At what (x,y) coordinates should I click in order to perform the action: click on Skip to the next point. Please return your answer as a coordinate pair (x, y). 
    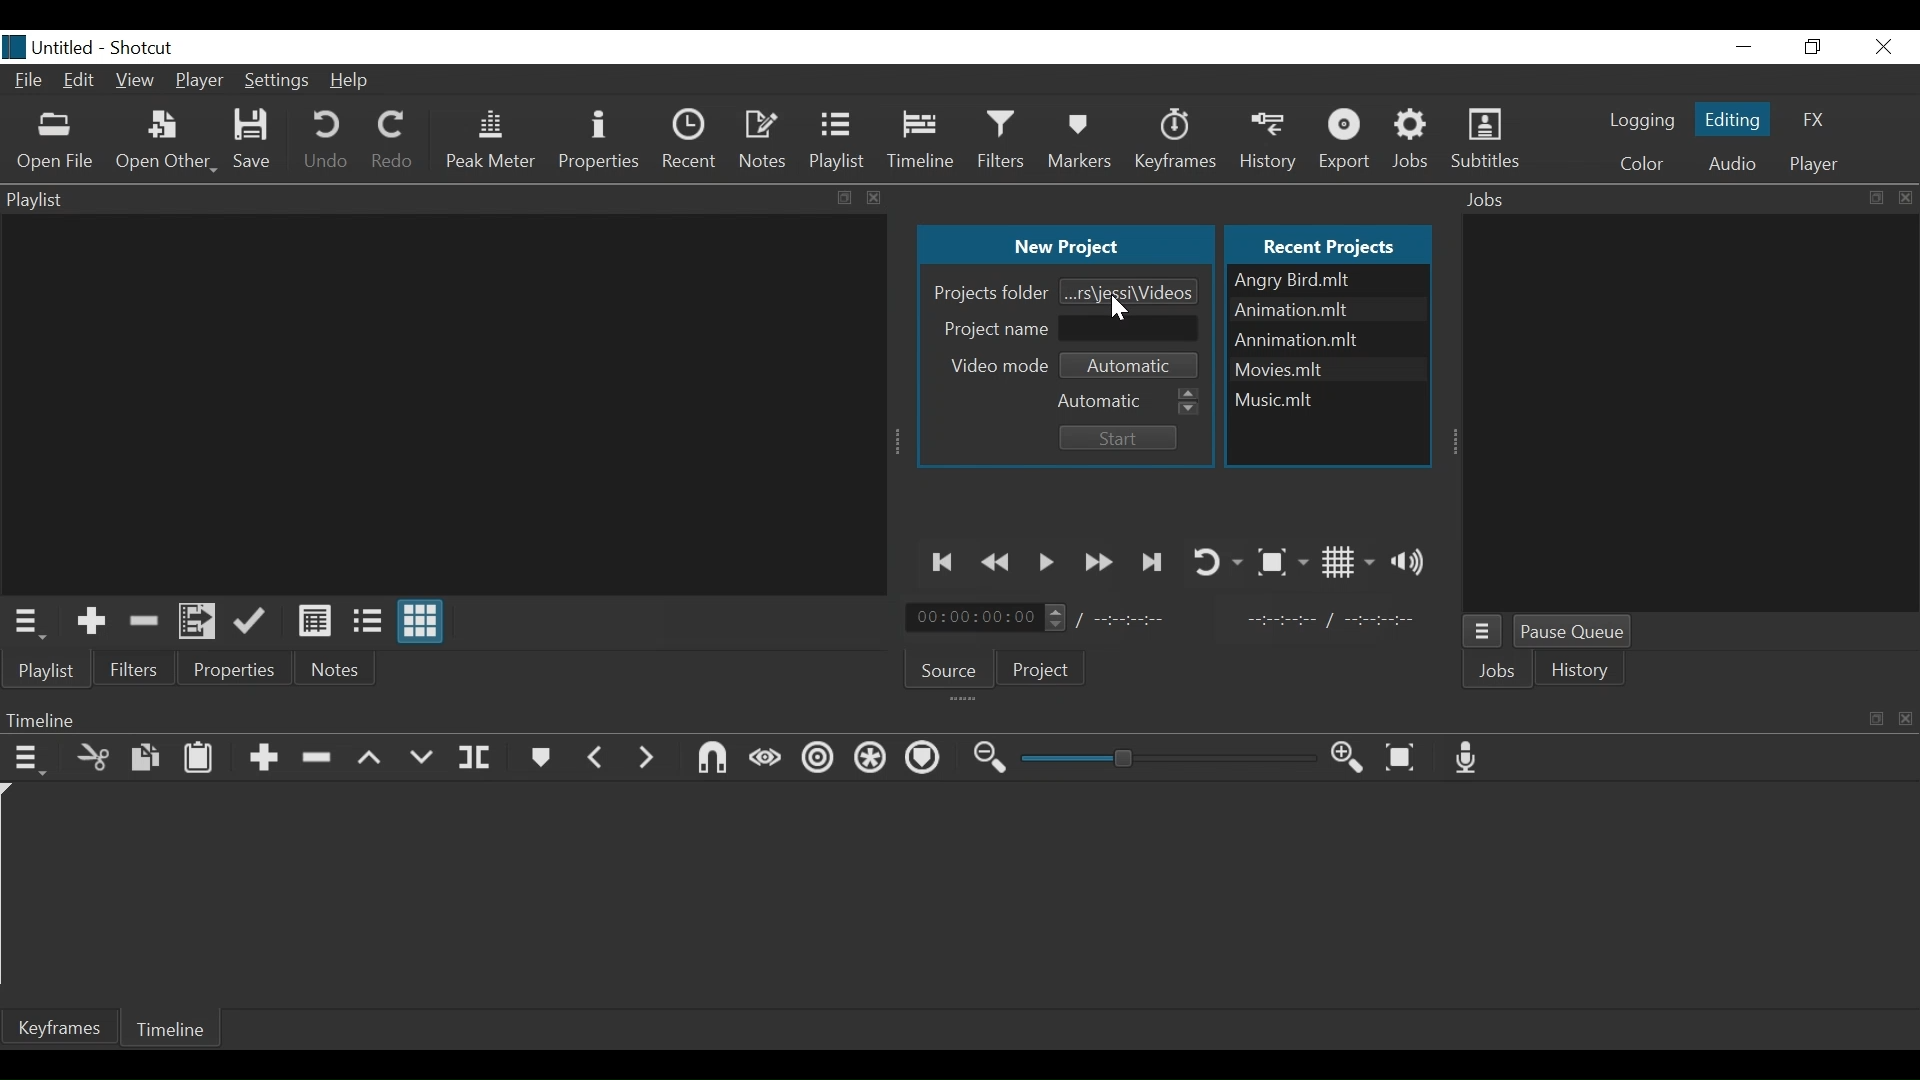
    Looking at the image, I should click on (1153, 562).